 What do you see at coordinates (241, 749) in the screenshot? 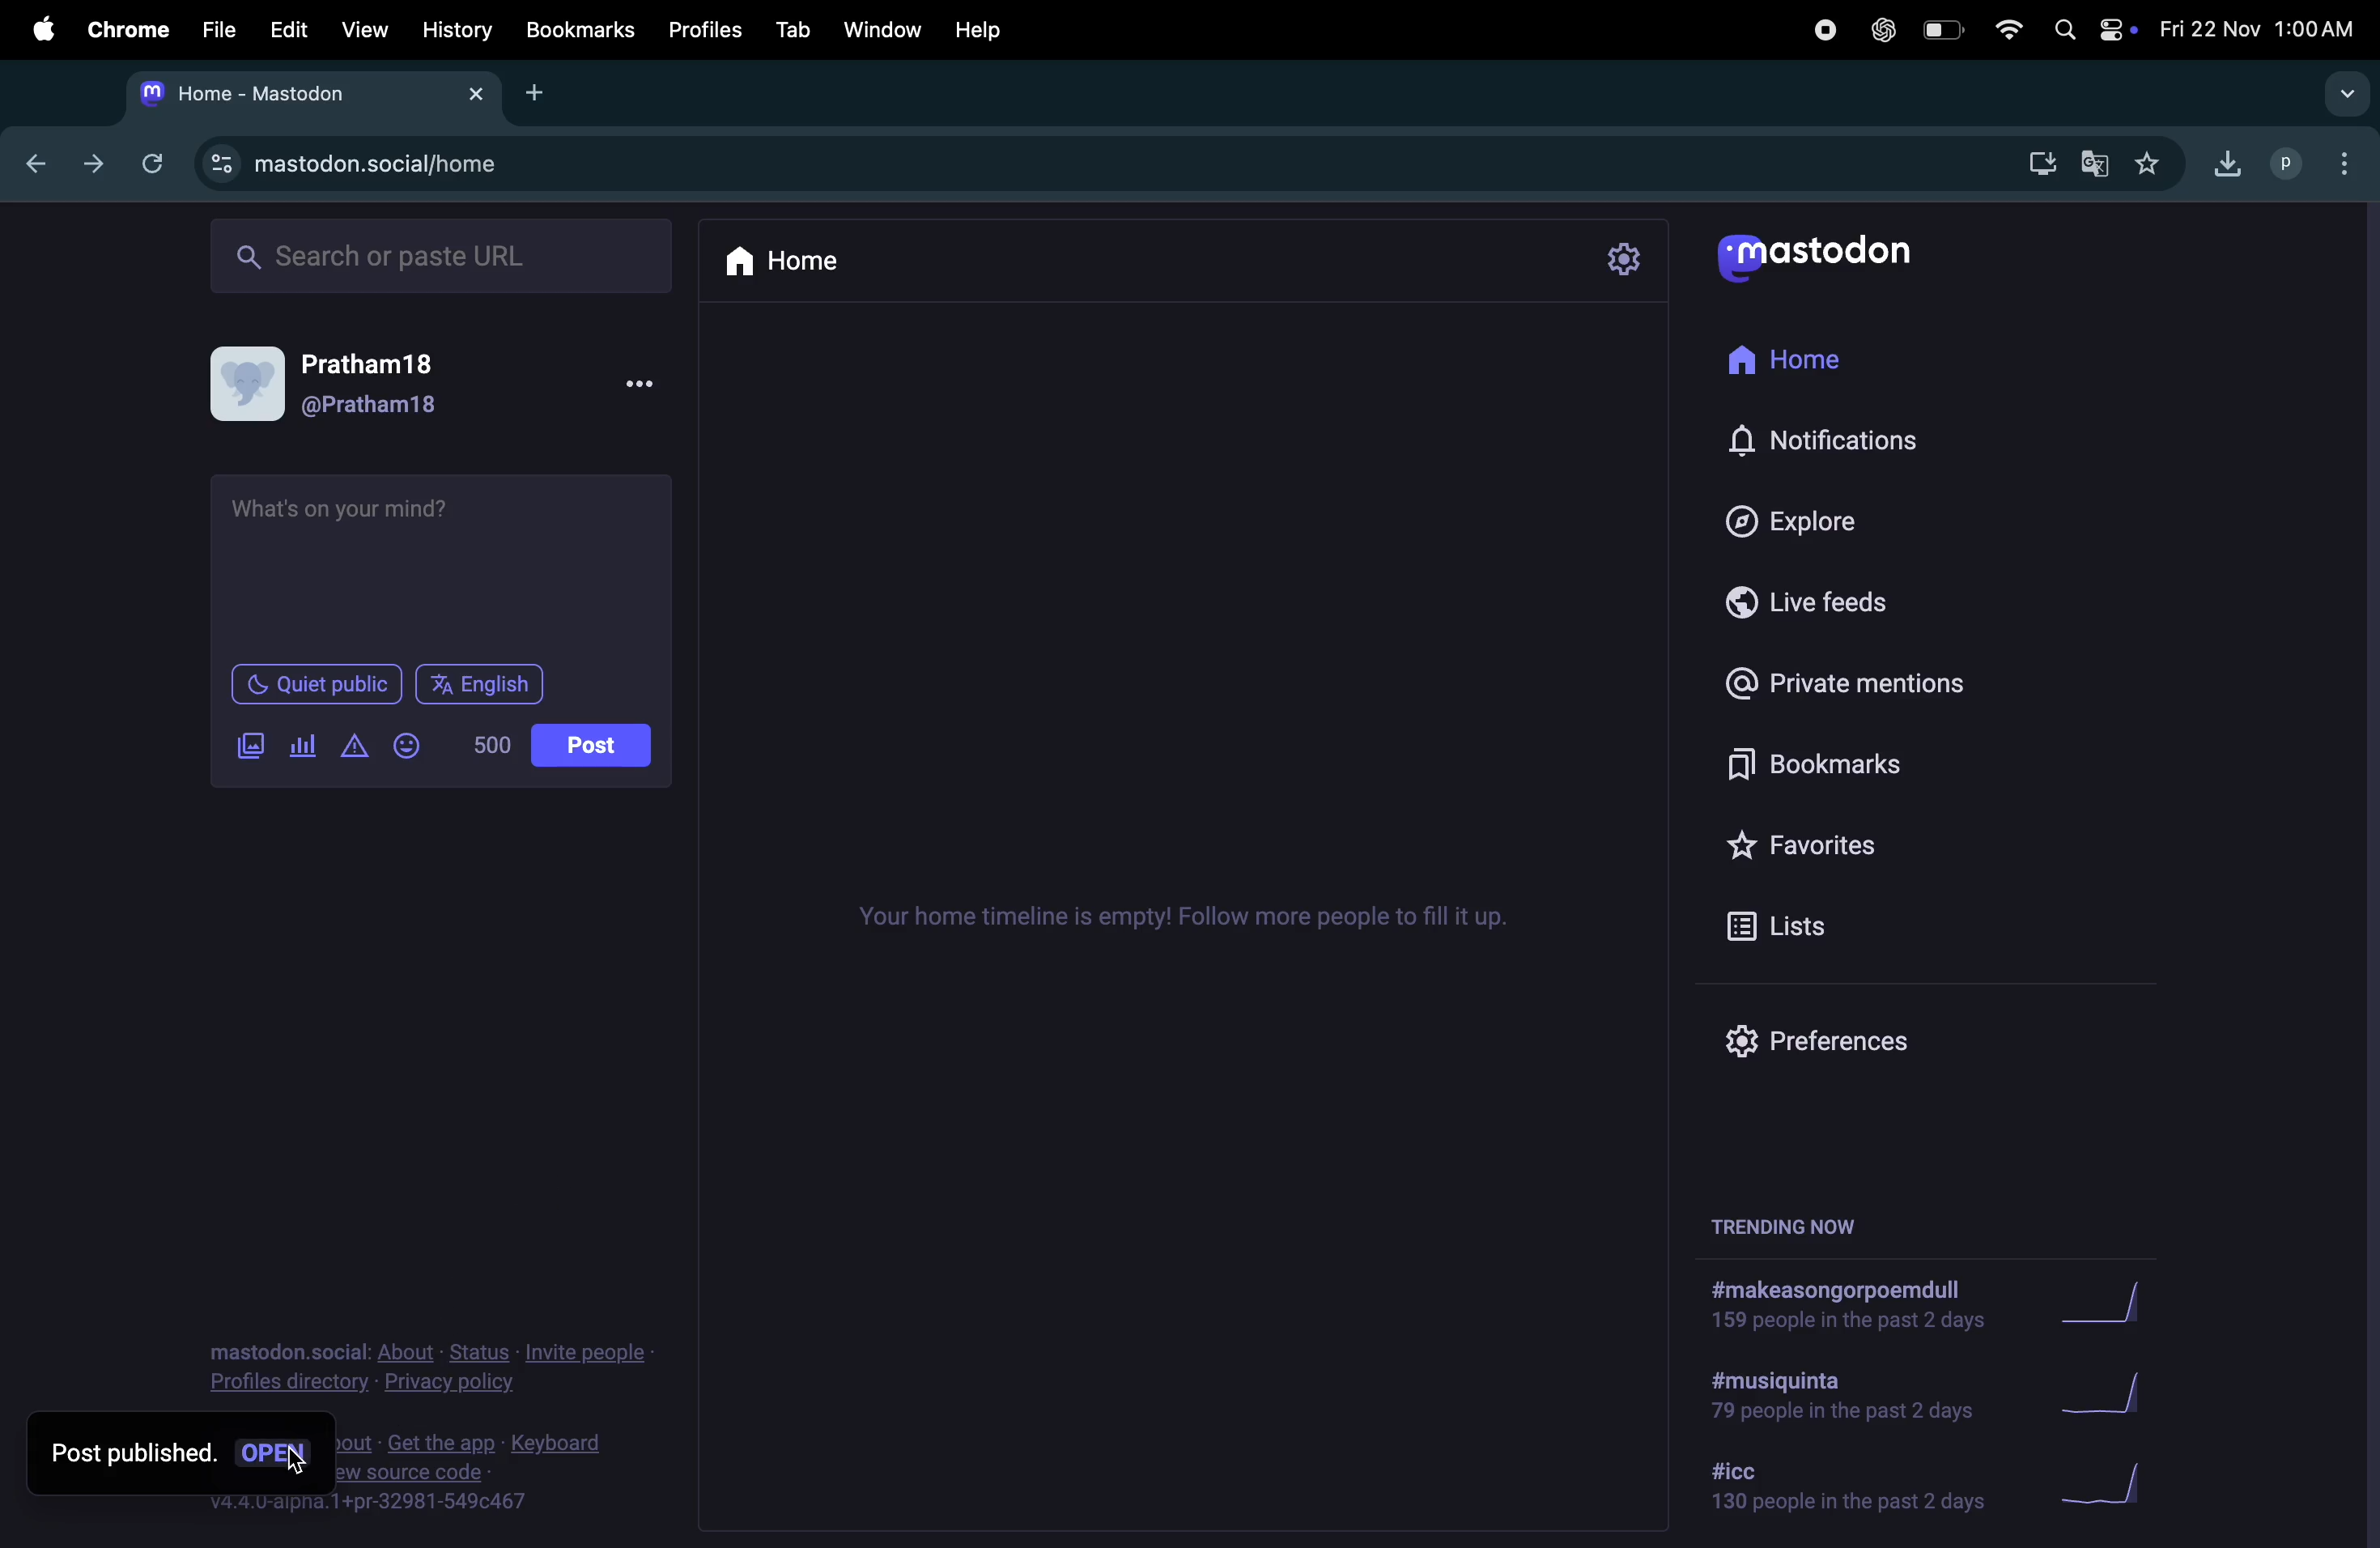
I see `add images` at bounding box center [241, 749].